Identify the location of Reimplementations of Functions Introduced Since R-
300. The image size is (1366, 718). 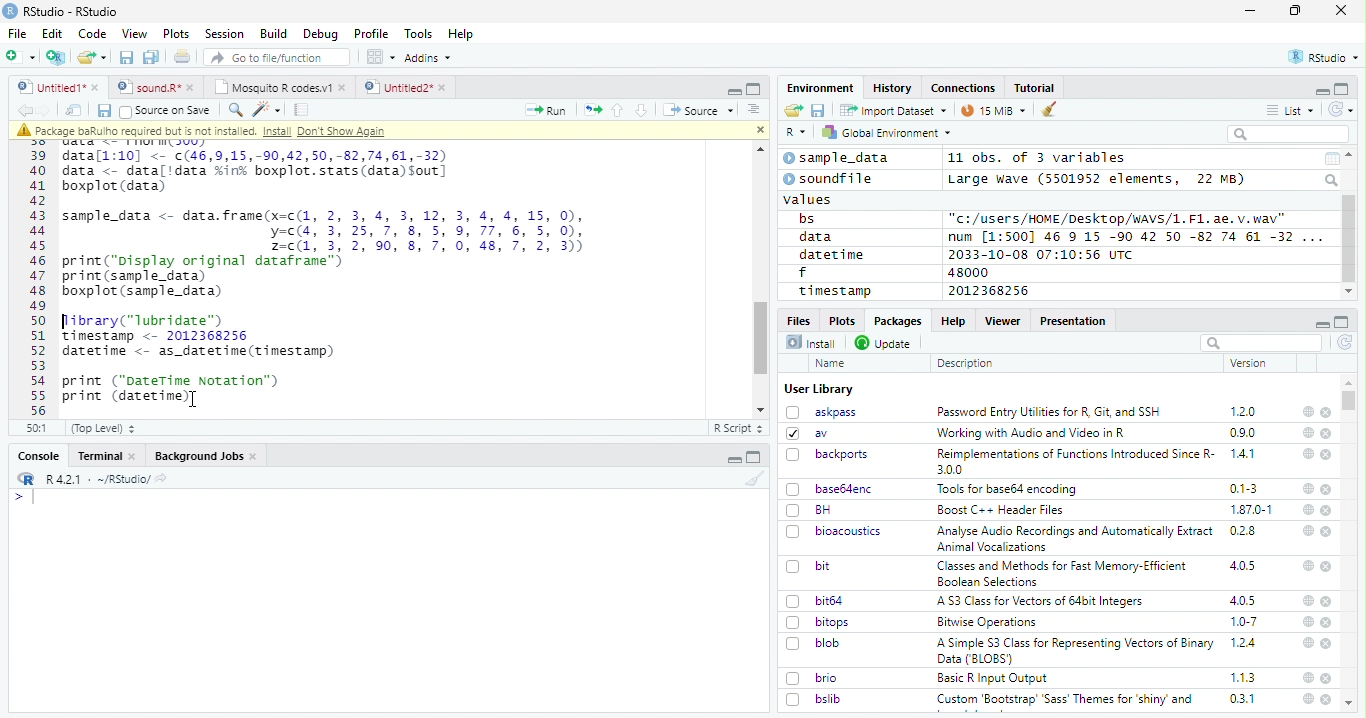
(1074, 461).